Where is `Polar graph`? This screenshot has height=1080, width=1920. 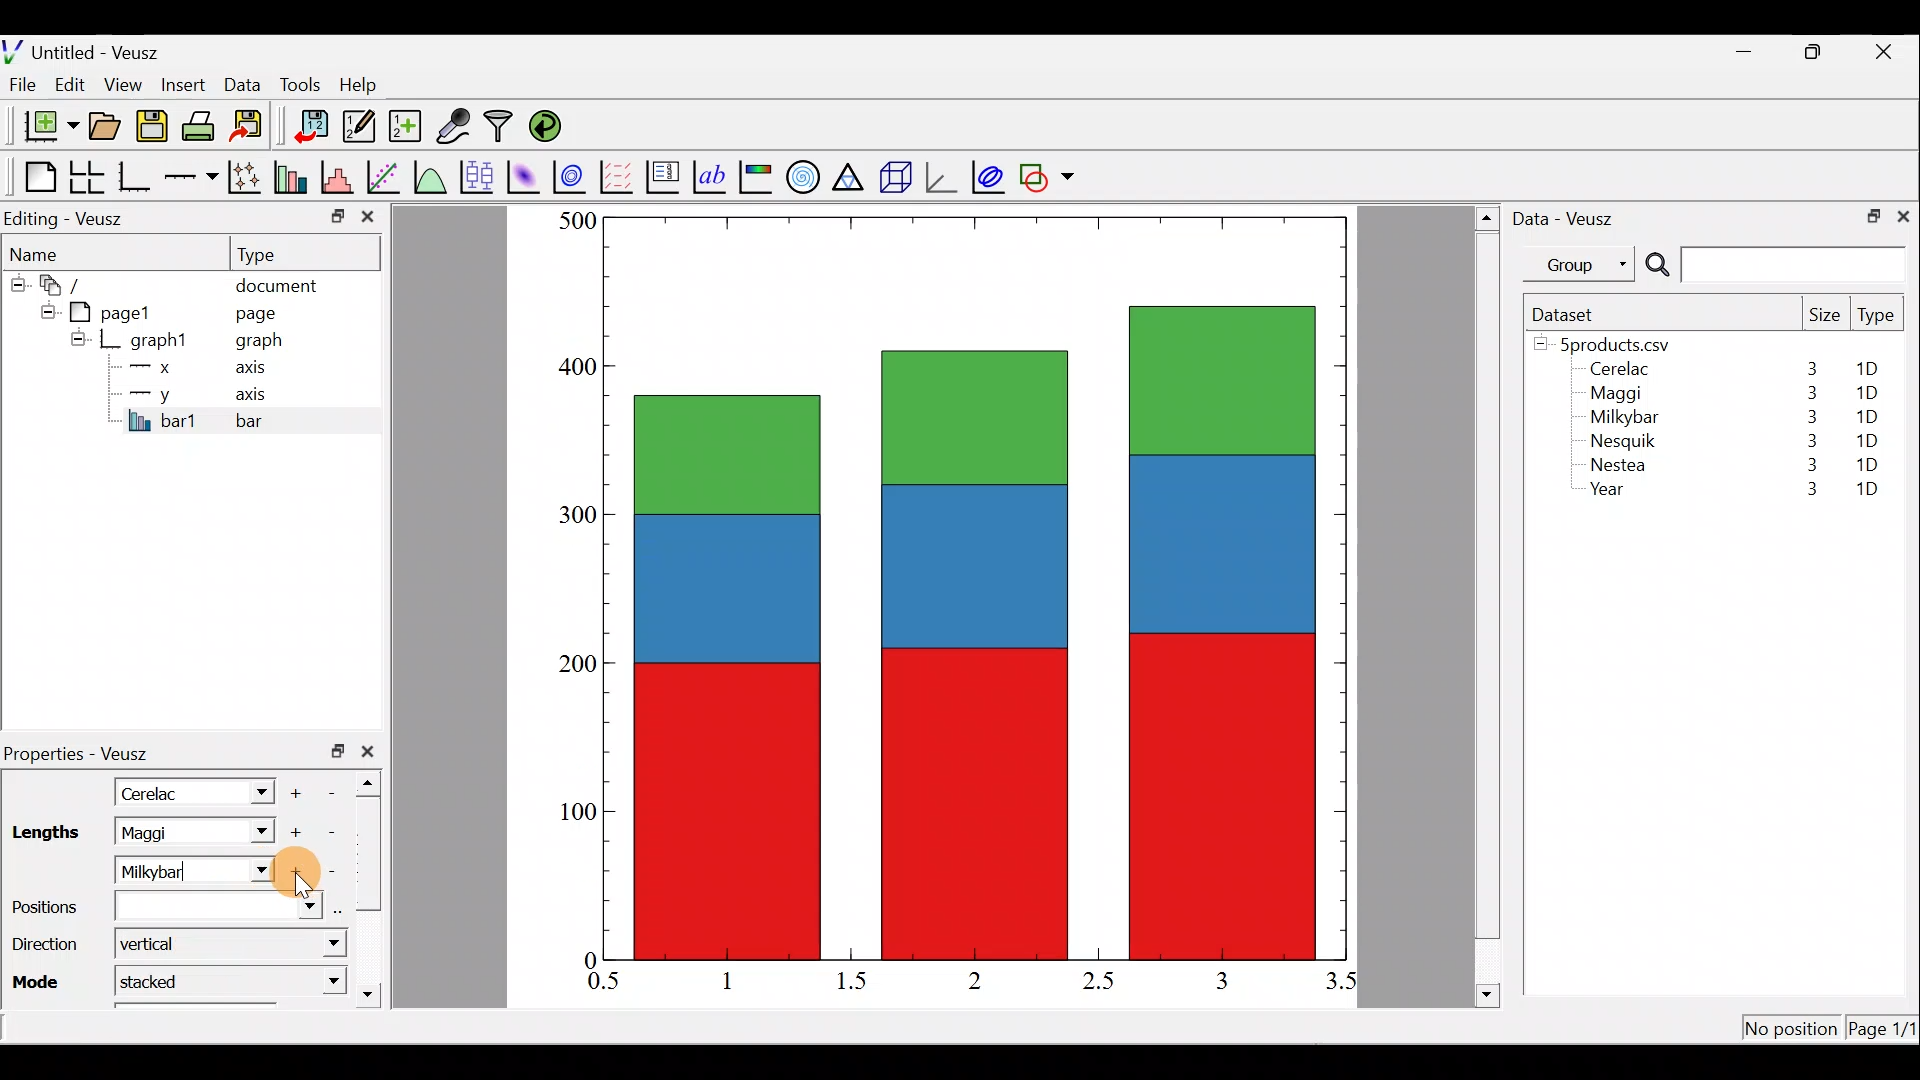 Polar graph is located at coordinates (799, 174).